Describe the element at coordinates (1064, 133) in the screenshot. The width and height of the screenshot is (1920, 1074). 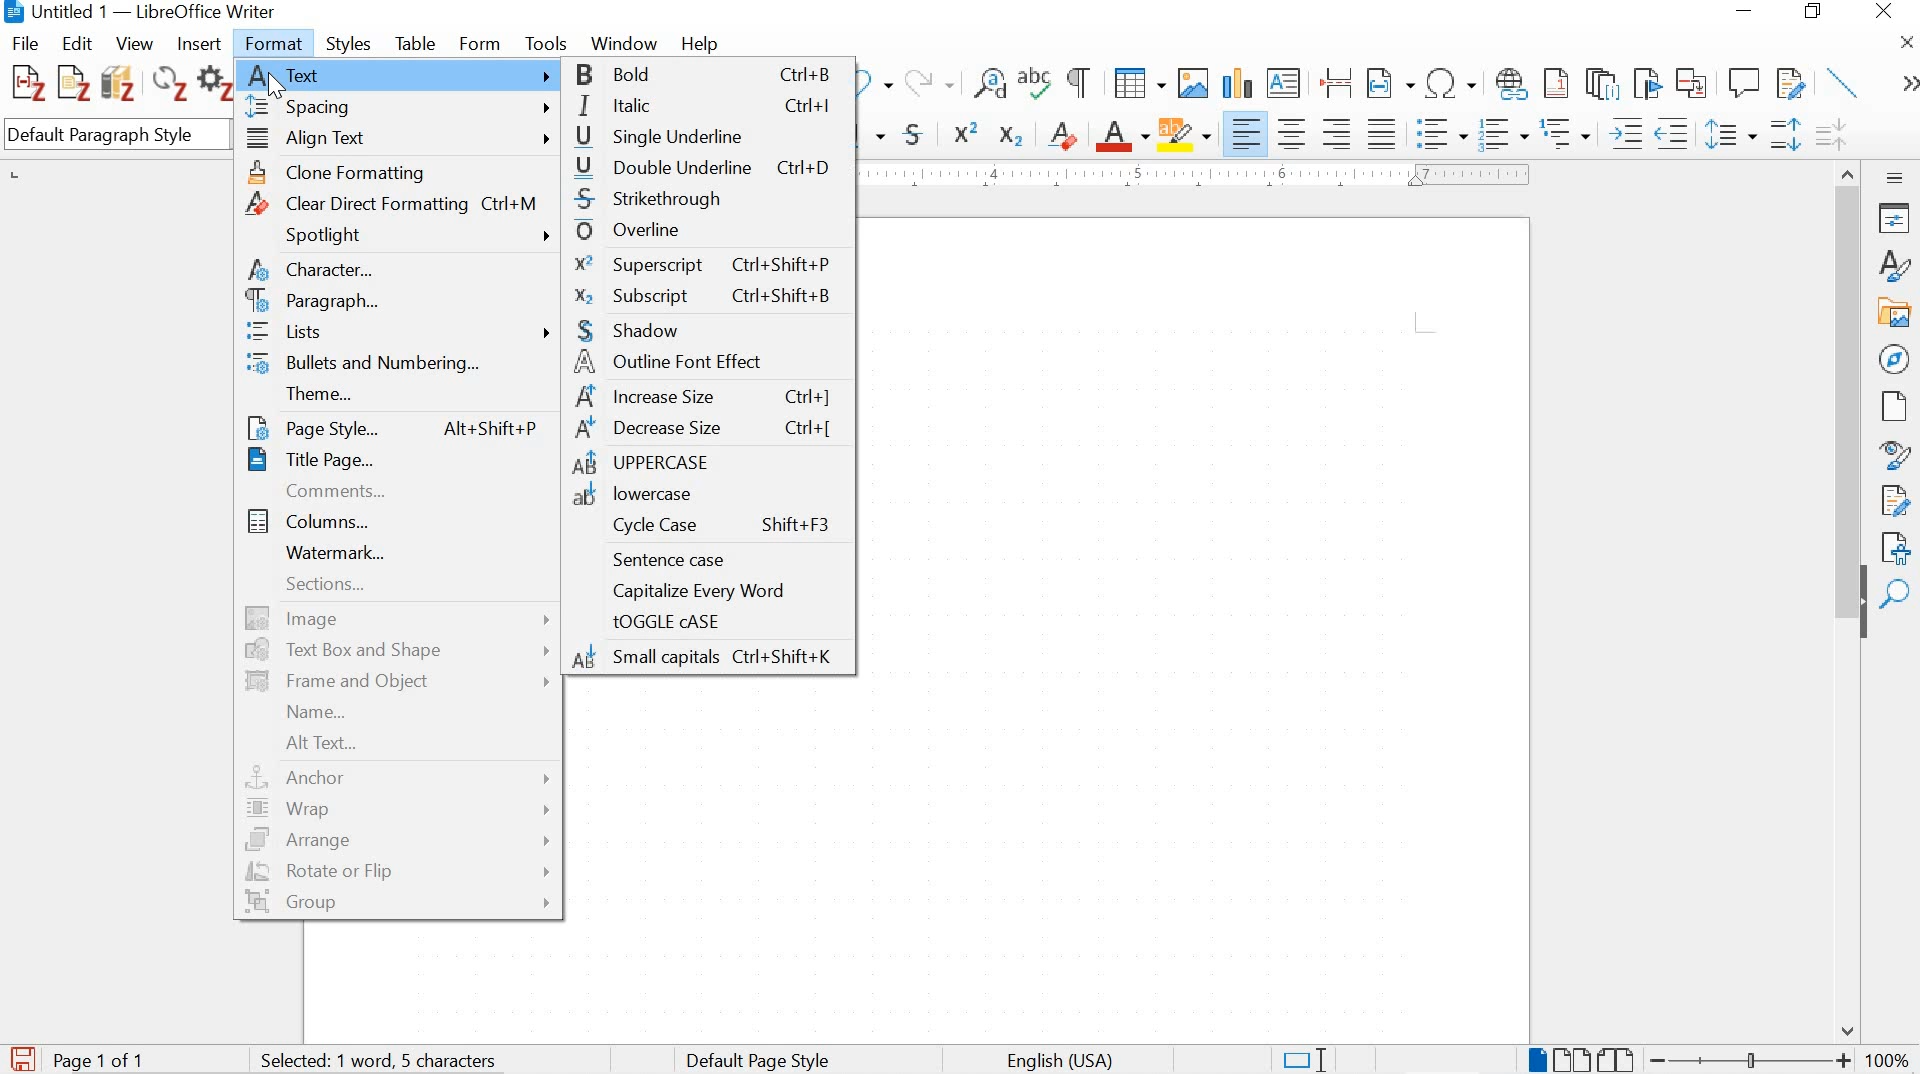
I see `clear direct formatting` at that location.